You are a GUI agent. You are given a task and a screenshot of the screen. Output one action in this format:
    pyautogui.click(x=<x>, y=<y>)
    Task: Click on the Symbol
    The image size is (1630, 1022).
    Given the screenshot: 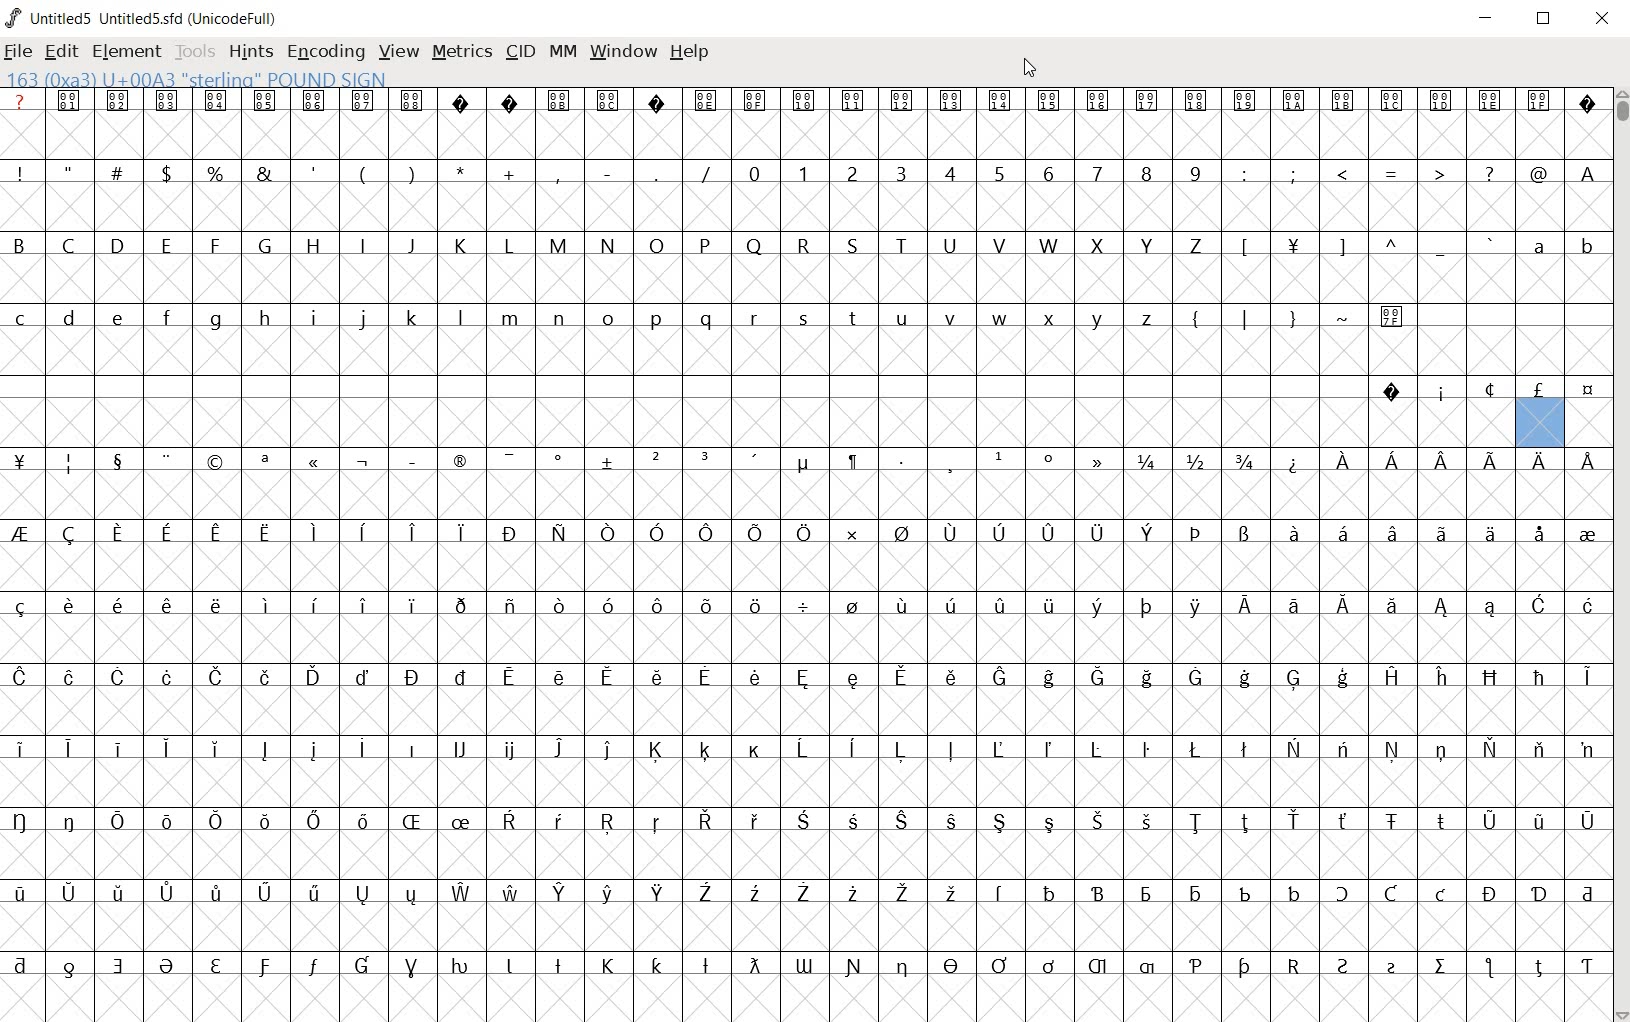 What is the action you would take?
    pyautogui.click(x=752, y=461)
    